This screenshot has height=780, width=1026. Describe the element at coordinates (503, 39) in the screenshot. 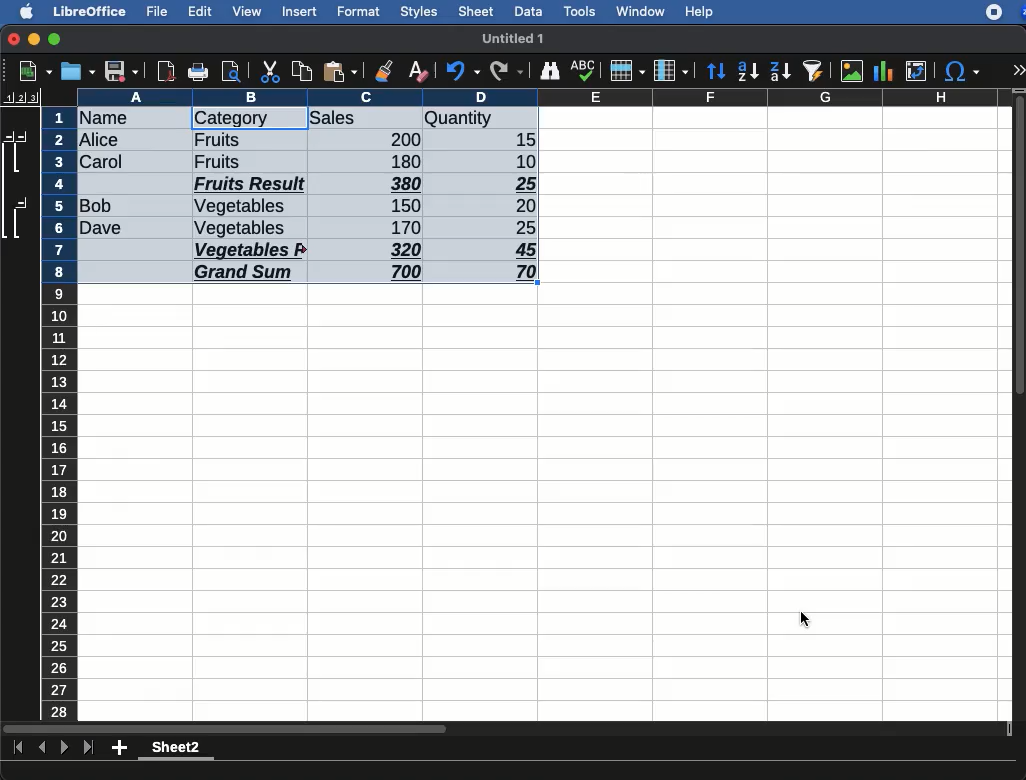

I see `untitled` at that location.